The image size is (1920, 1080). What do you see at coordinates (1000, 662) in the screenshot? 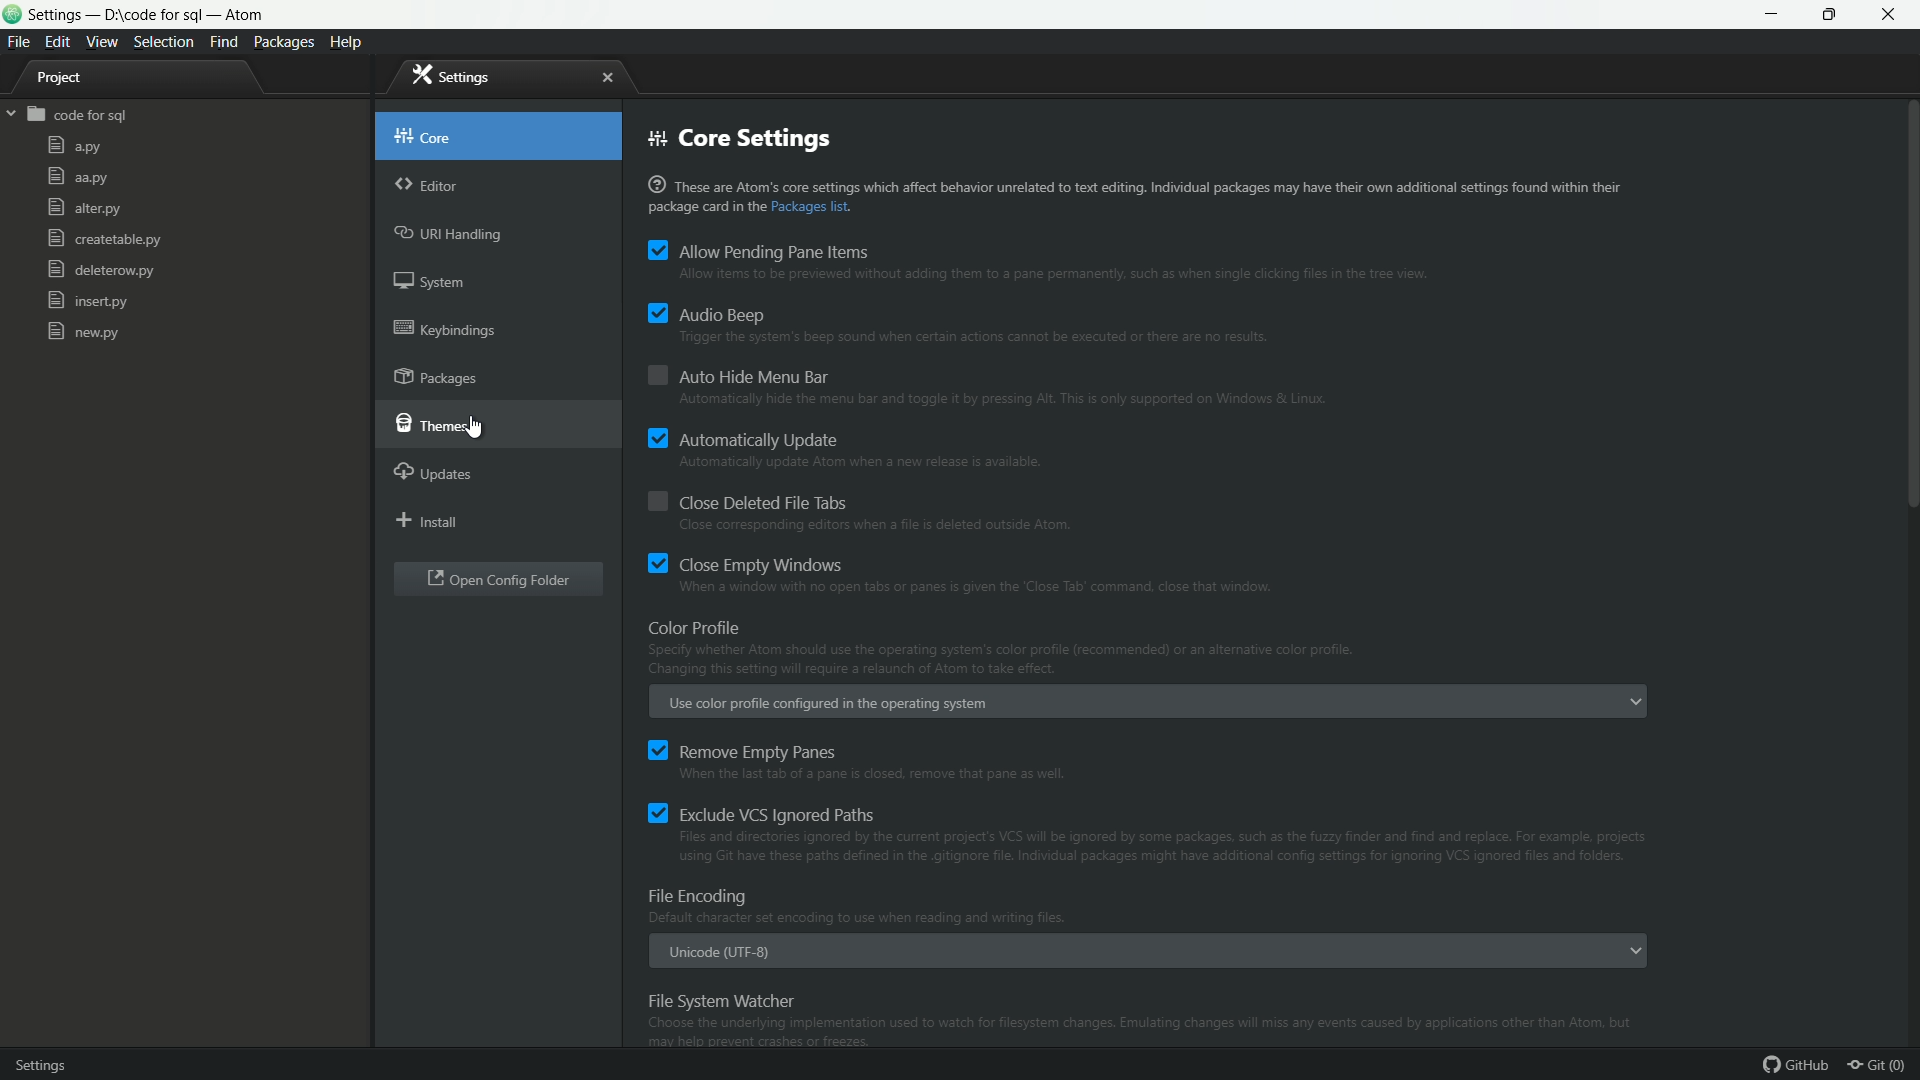
I see `specify whether atom use the operationg system's color profile recommended or an alternative color profile. changing this setting will require a relaunch of atom to take effect.` at bounding box center [1000, 662].